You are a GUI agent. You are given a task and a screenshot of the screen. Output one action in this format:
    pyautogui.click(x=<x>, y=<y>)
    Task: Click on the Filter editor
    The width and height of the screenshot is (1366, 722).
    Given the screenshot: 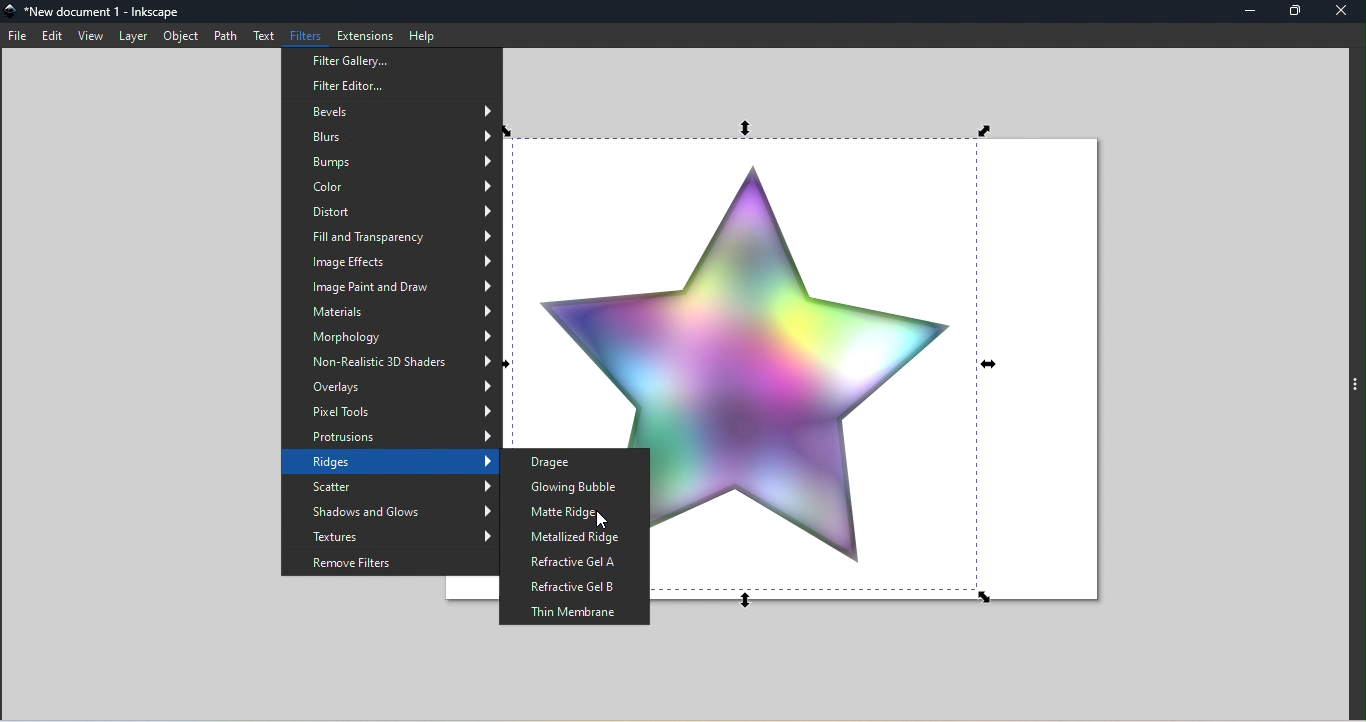 What is the action you would take?
    pyautogui.click(x=391, y=86)
    